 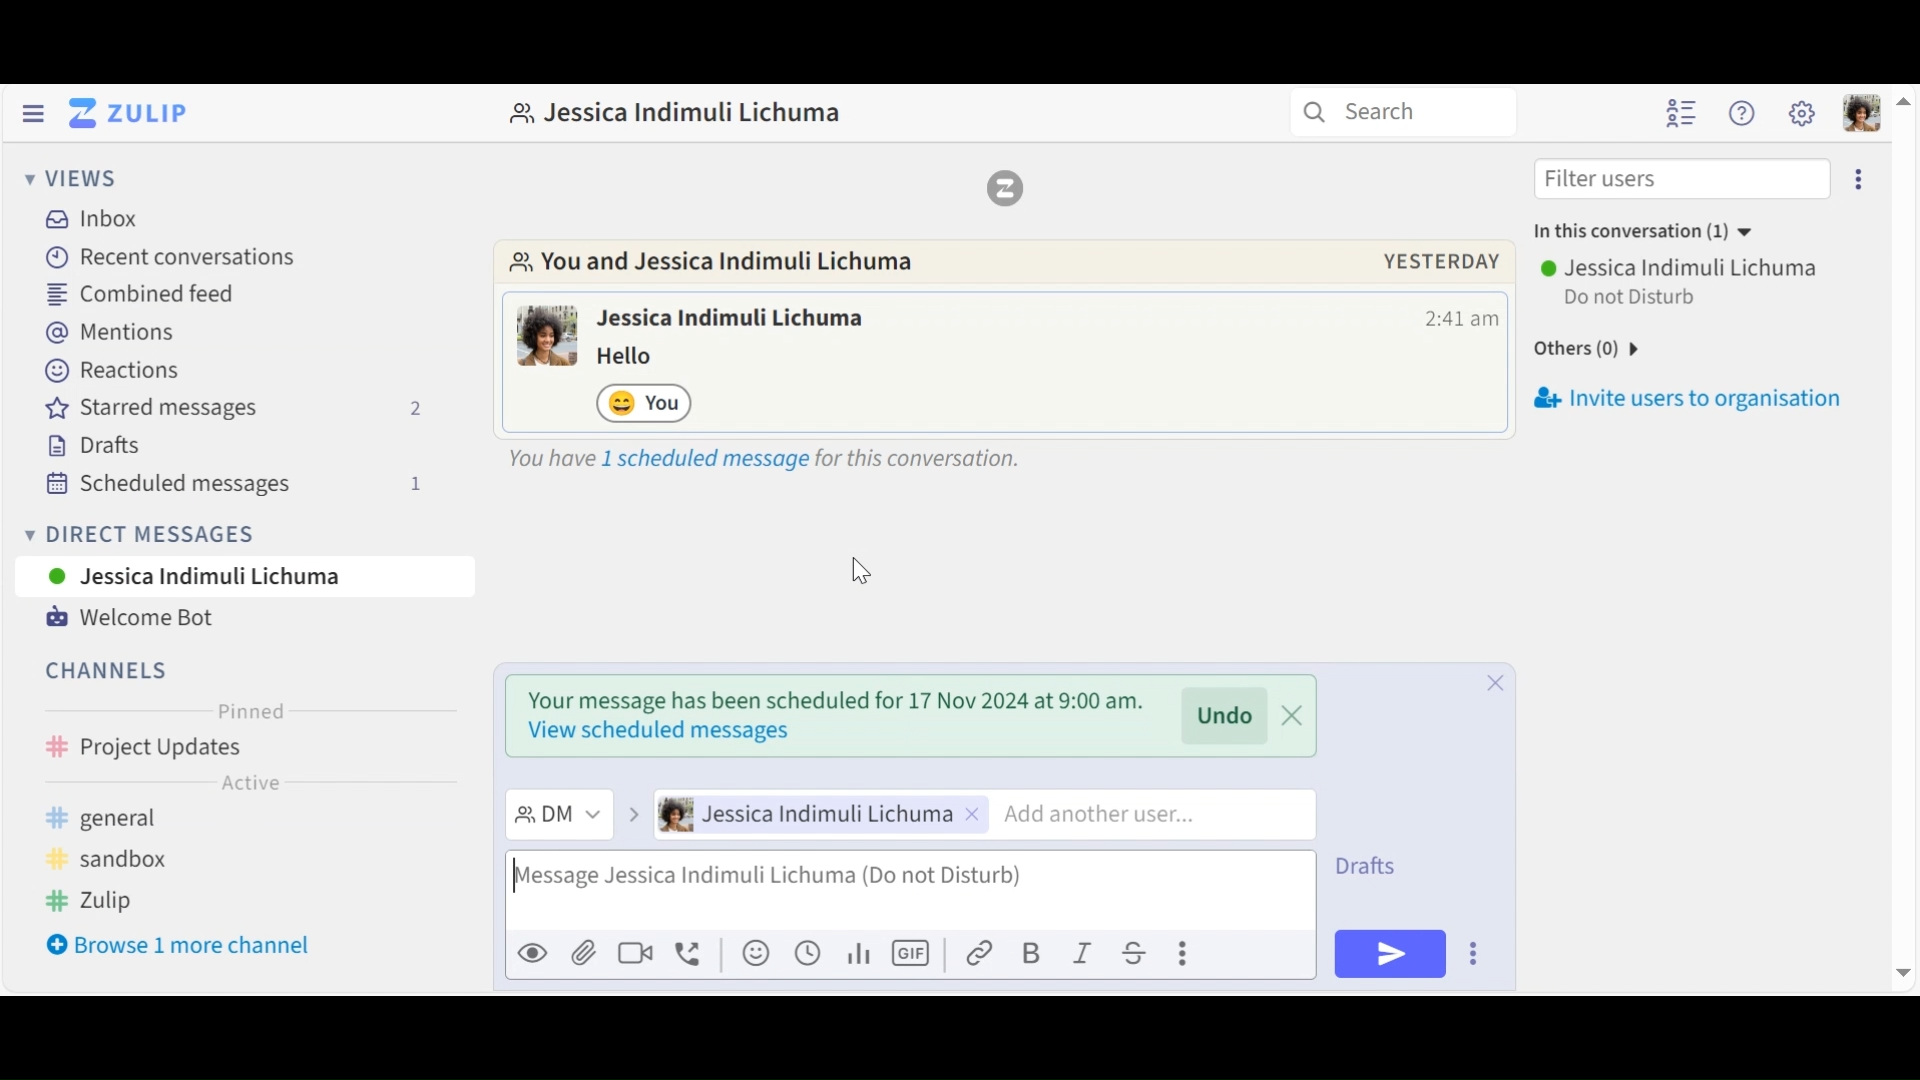 I want to click on link, so click(x=982, y=953).